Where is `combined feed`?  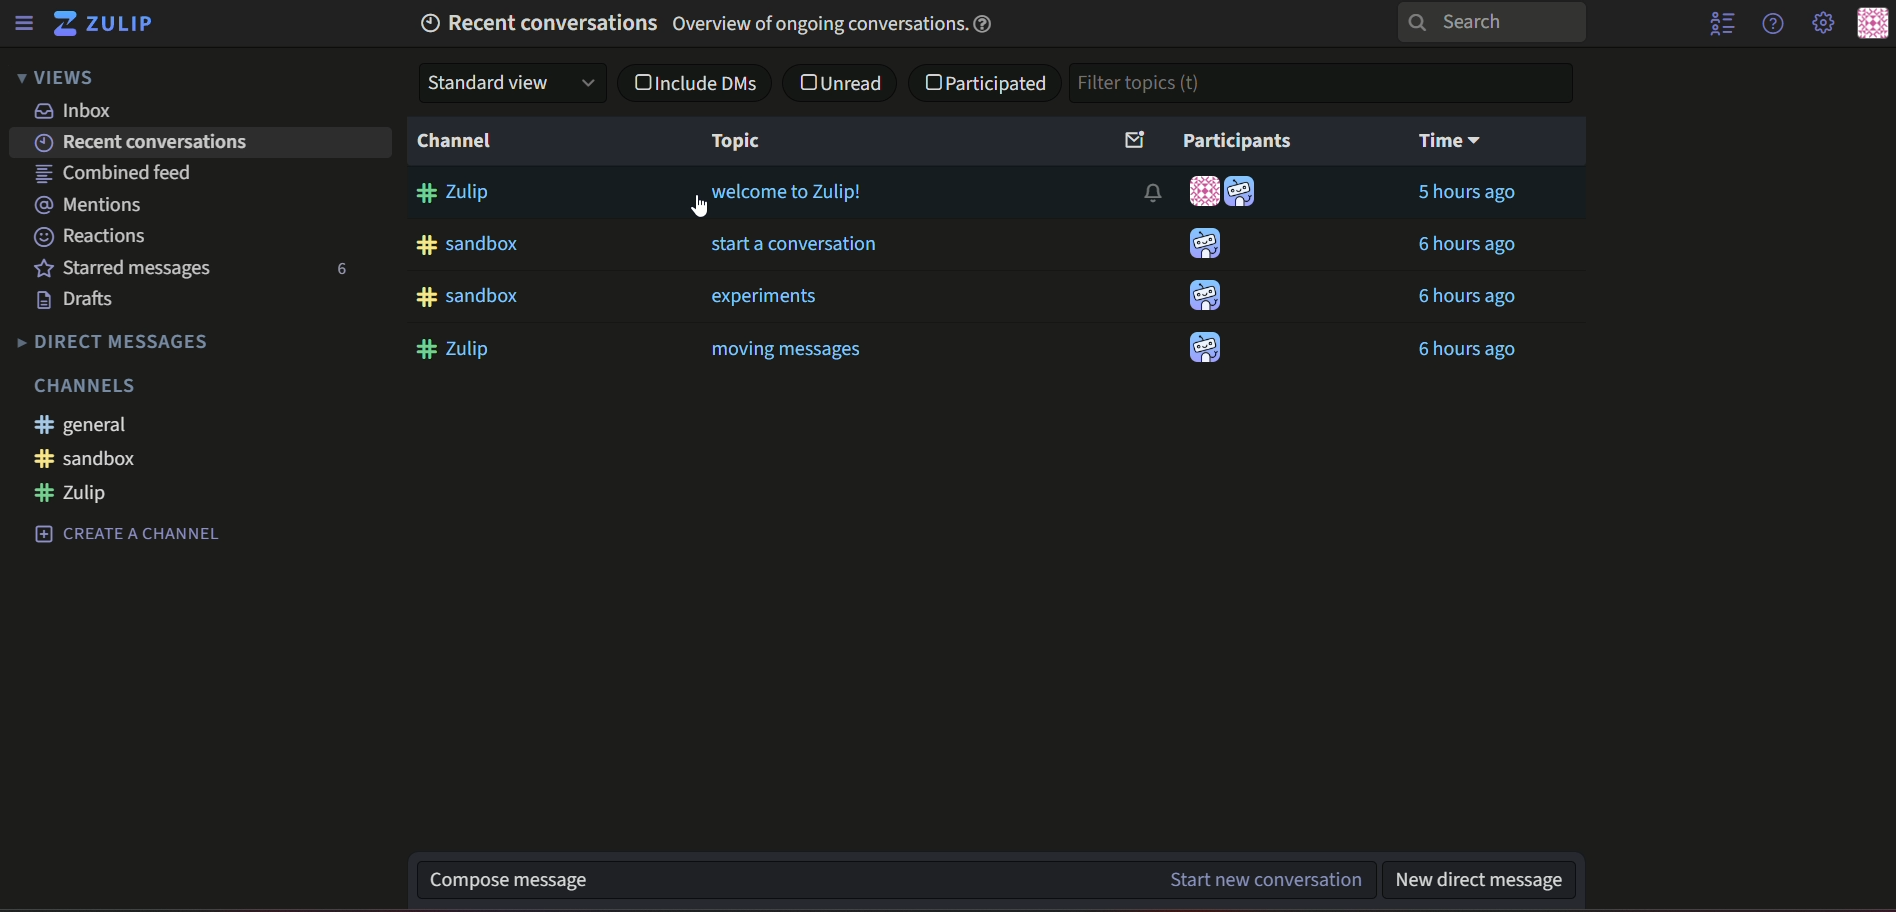
combined feed is located at coordinates (115, 173).